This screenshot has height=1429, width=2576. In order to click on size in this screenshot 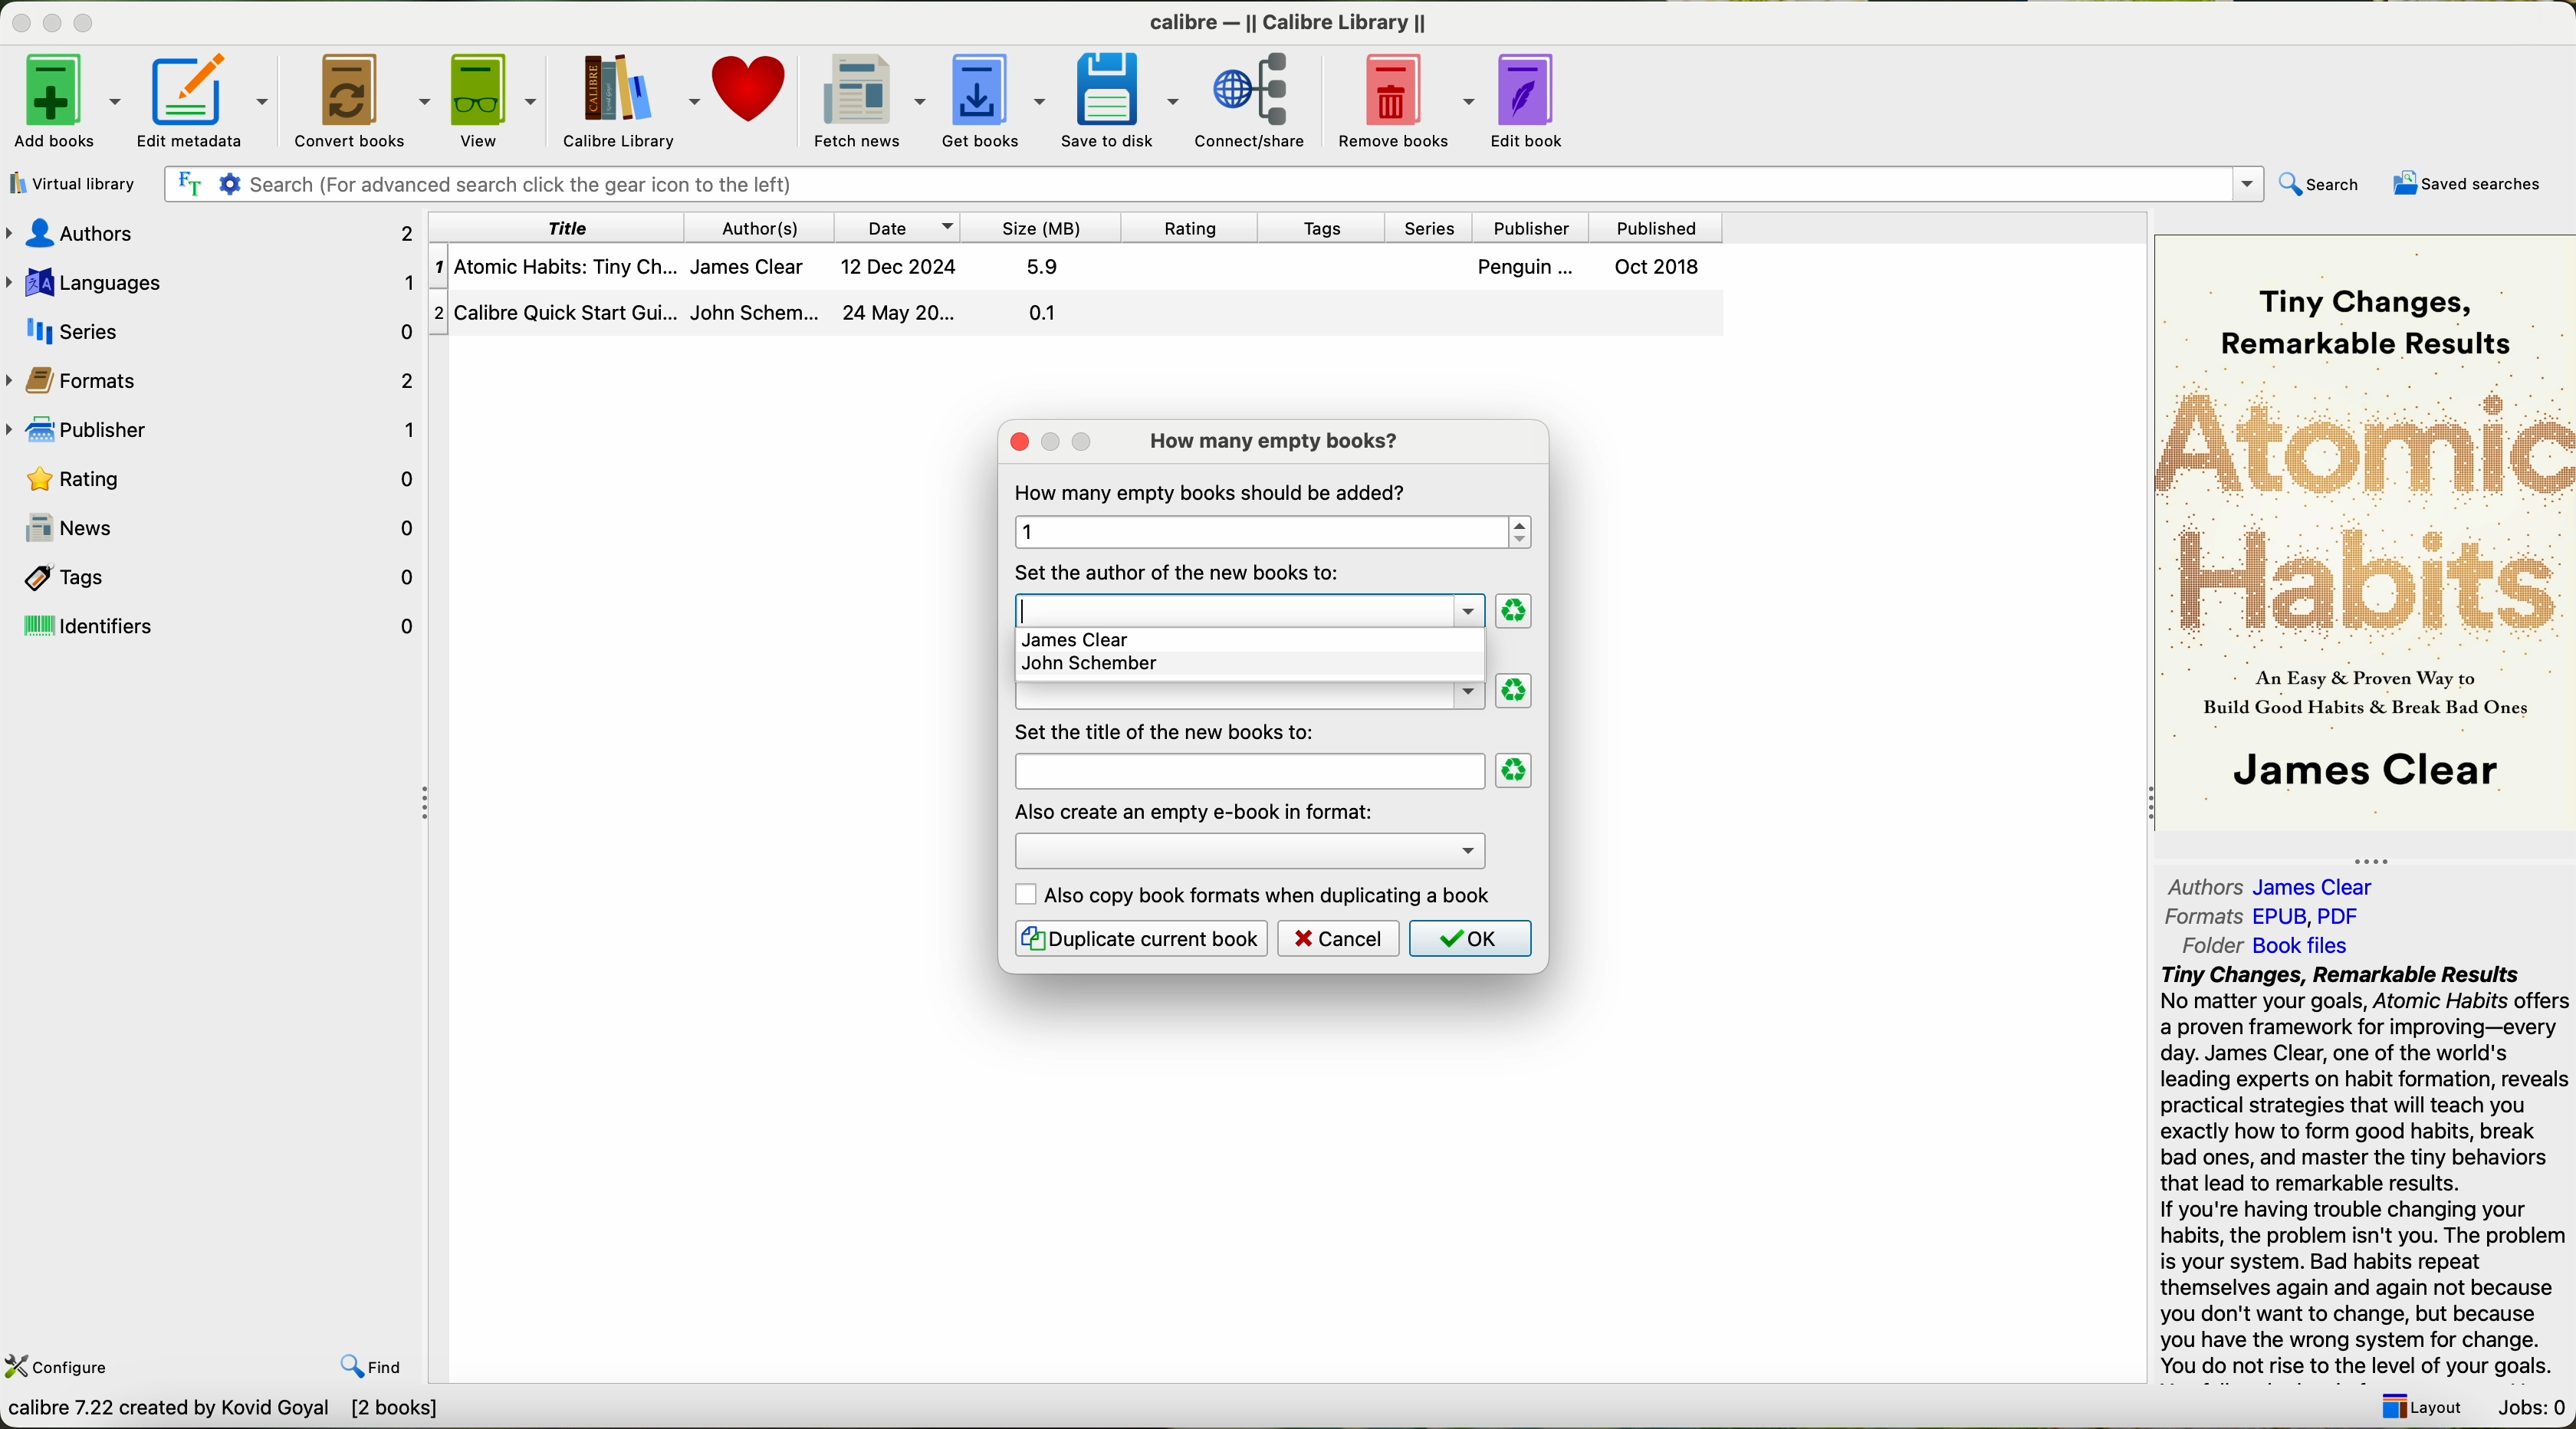, I will do `click(1046, 228)`.